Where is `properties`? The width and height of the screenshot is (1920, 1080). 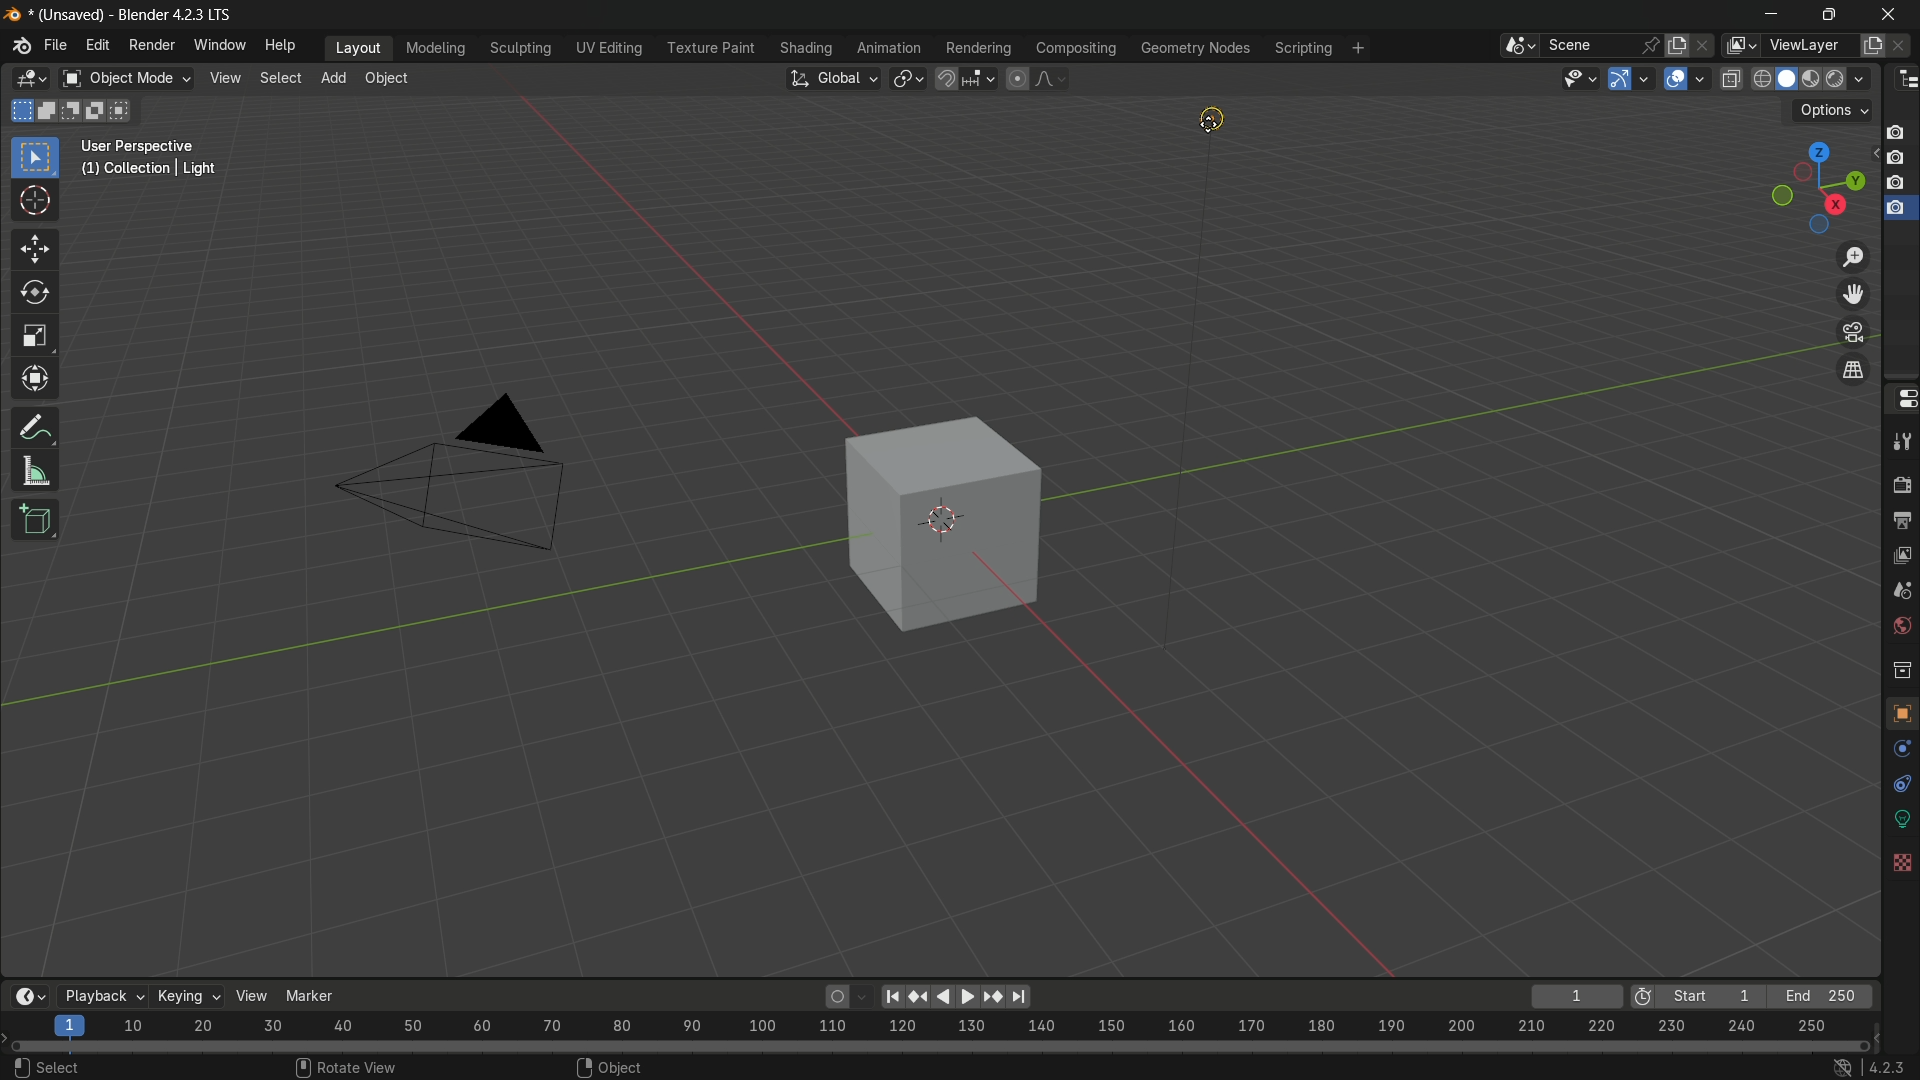
properties is located at coordinates (1901, 400).